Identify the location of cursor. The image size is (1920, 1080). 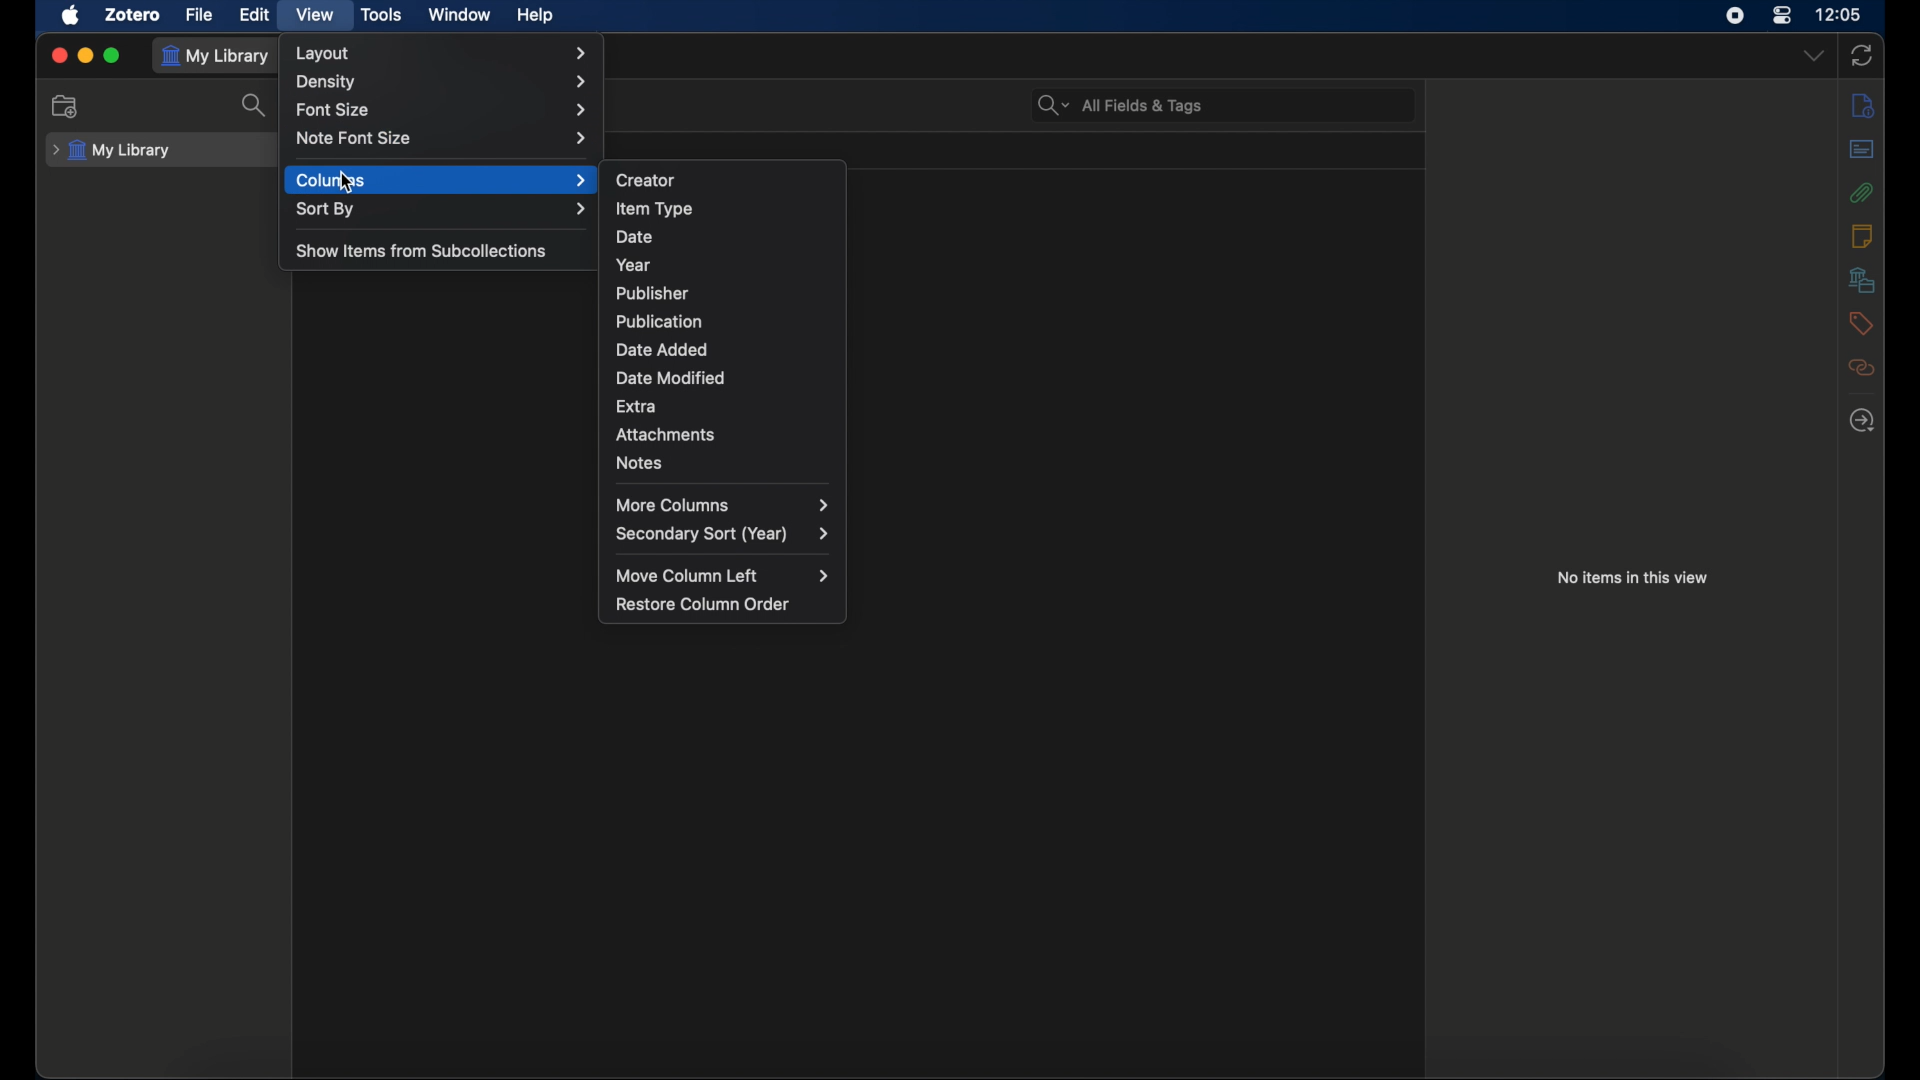
(347, 181).